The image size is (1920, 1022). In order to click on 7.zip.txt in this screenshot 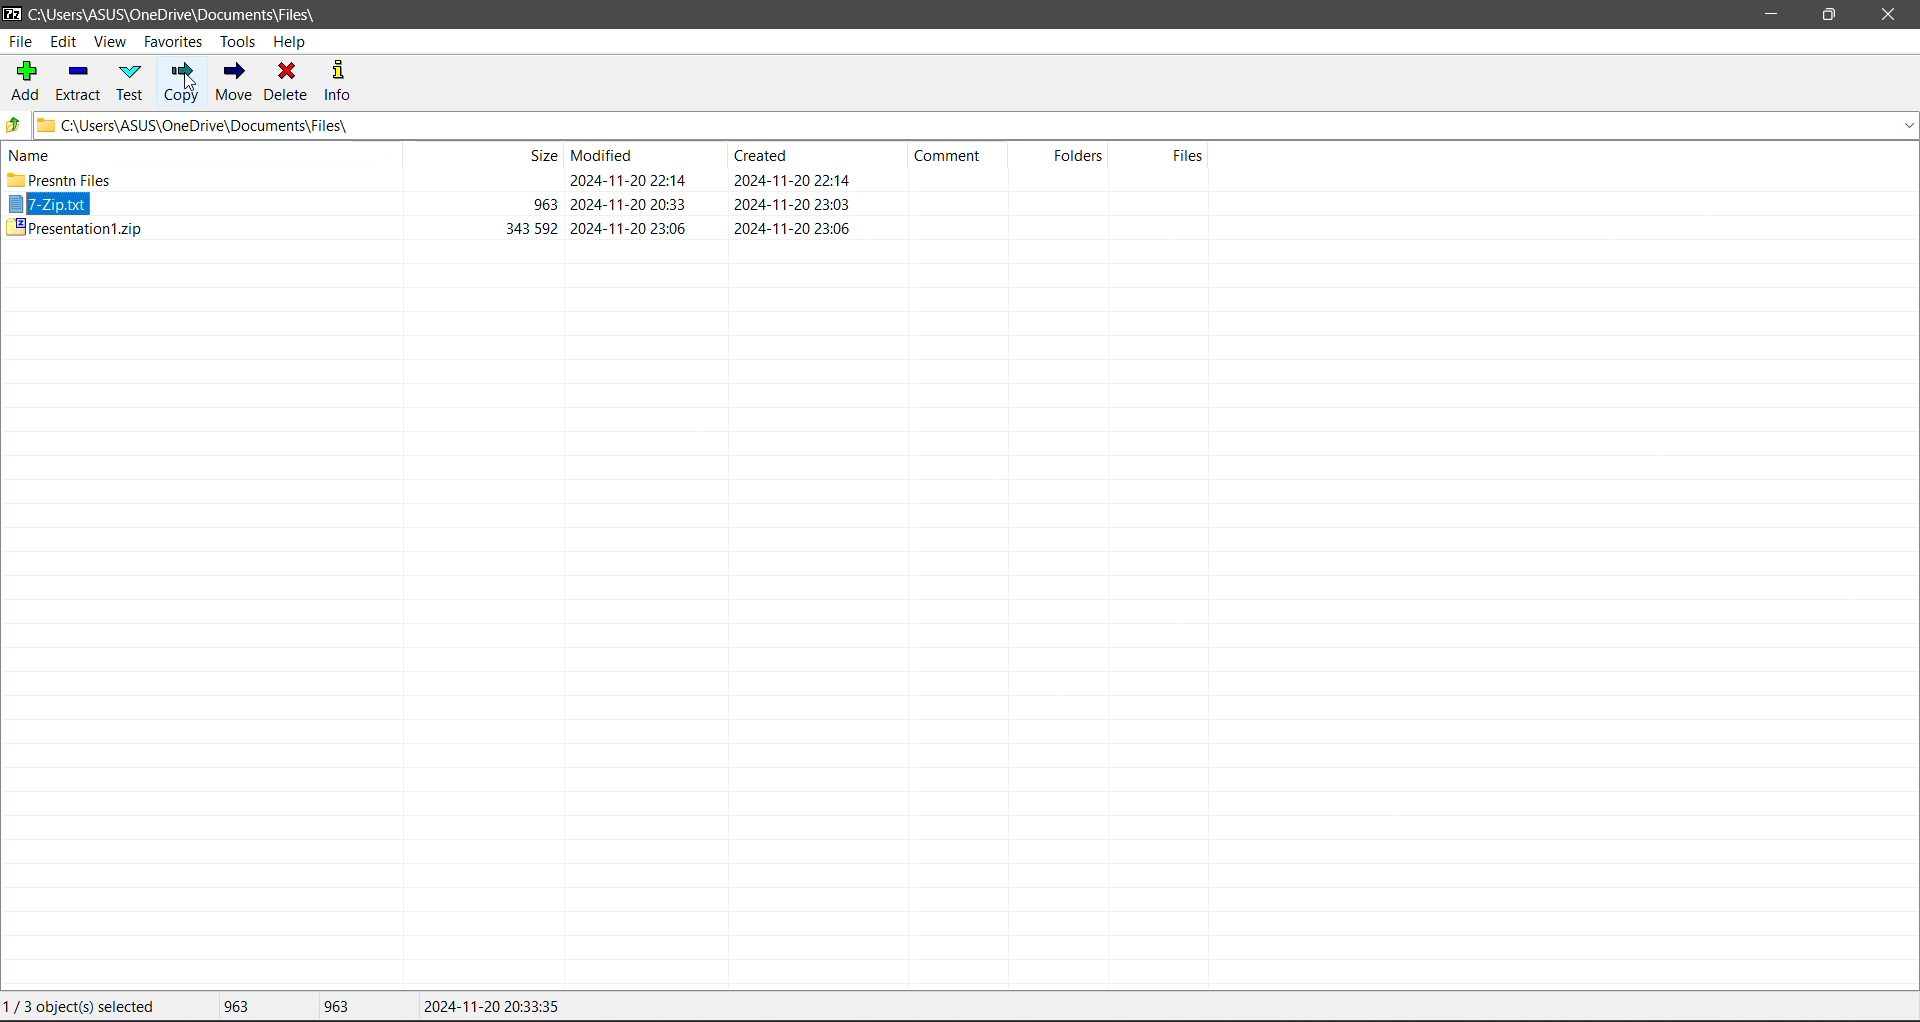, I will do `click(49, 205)`.